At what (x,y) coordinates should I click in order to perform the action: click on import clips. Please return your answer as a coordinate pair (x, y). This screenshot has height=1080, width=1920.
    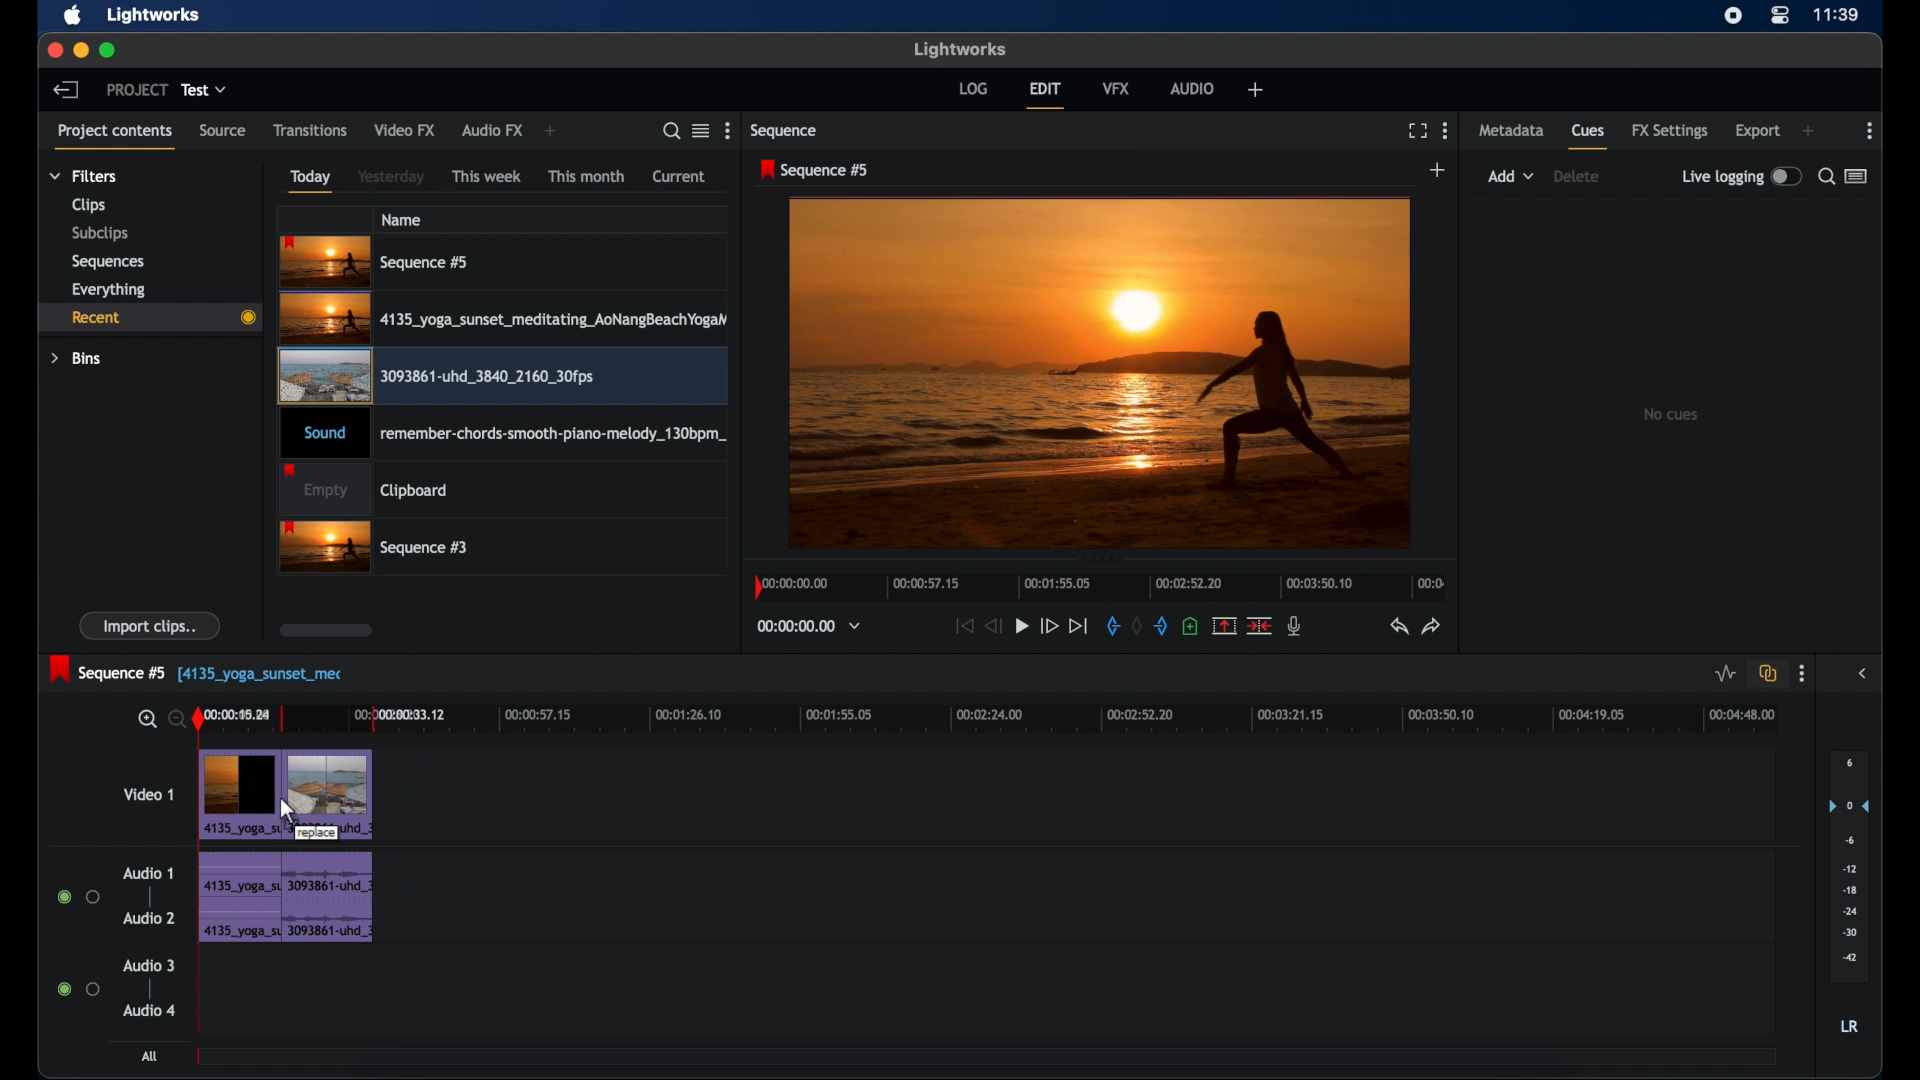
    Looking at the image, I should click on (150, 625).